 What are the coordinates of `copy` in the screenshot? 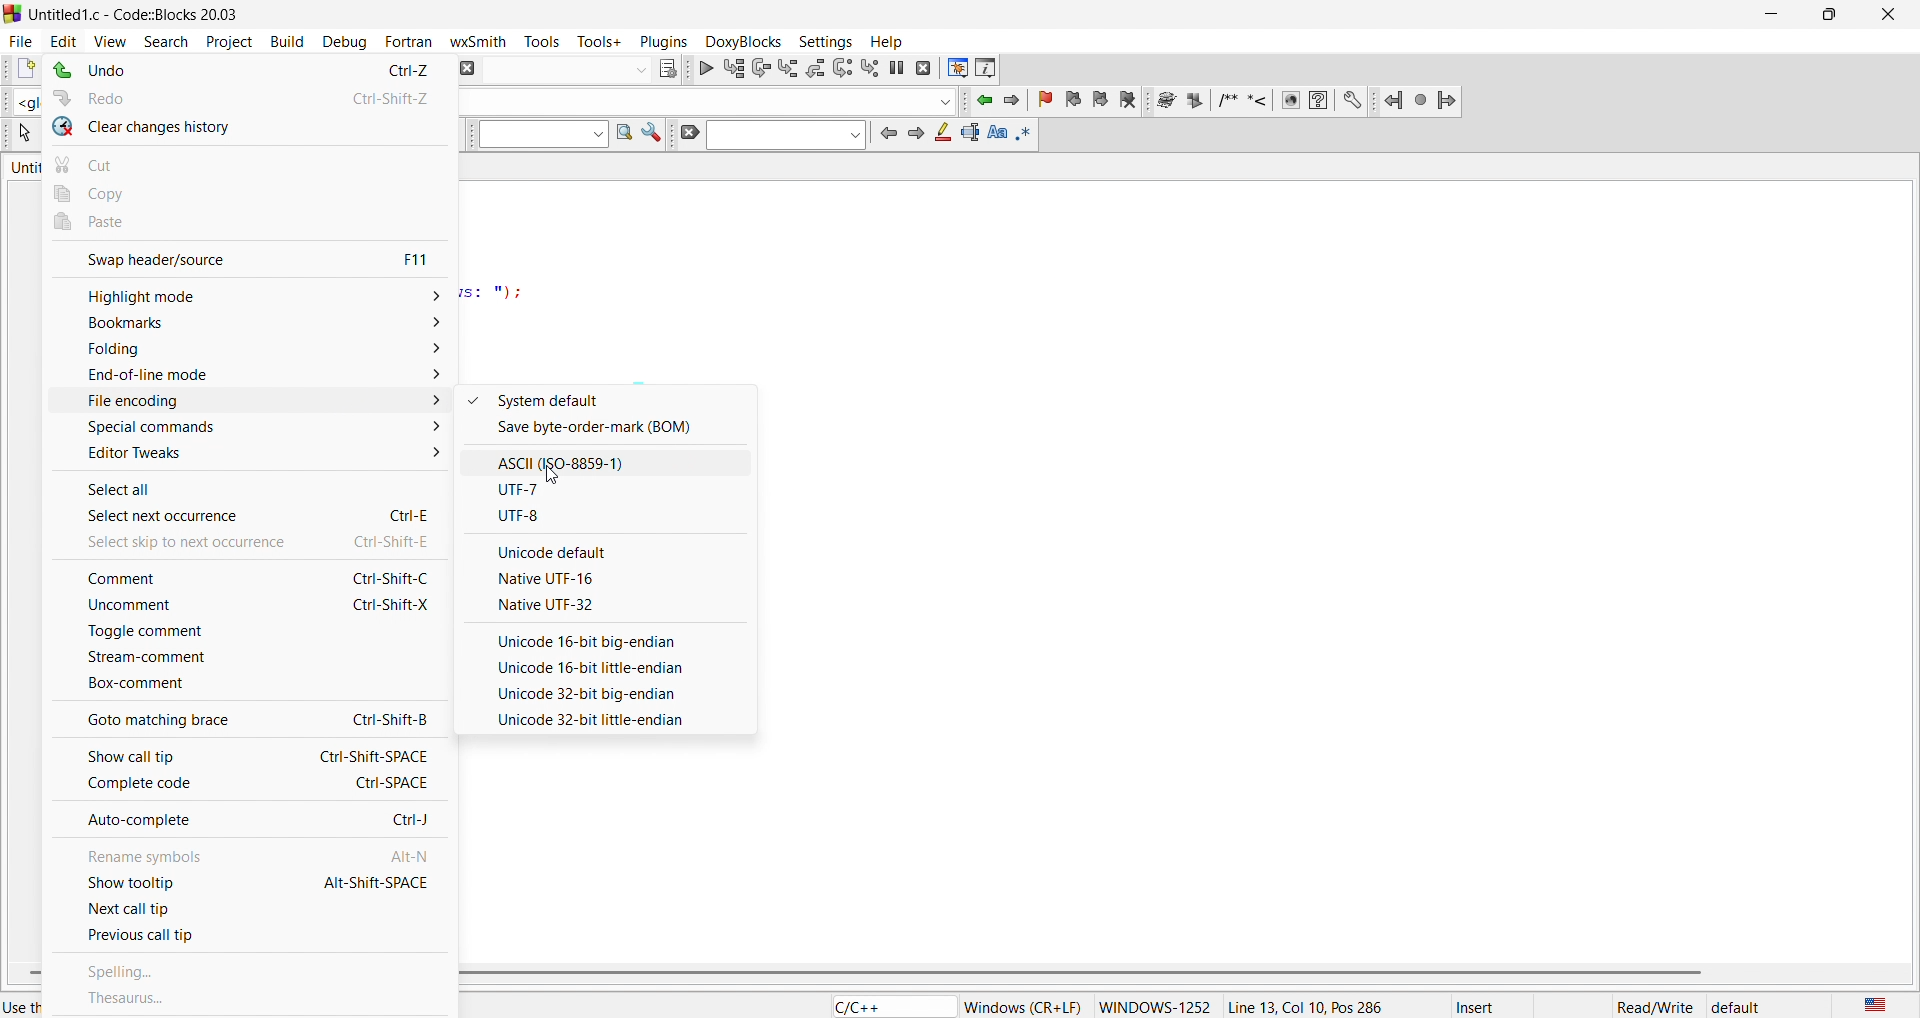 It's located at (249, 193).